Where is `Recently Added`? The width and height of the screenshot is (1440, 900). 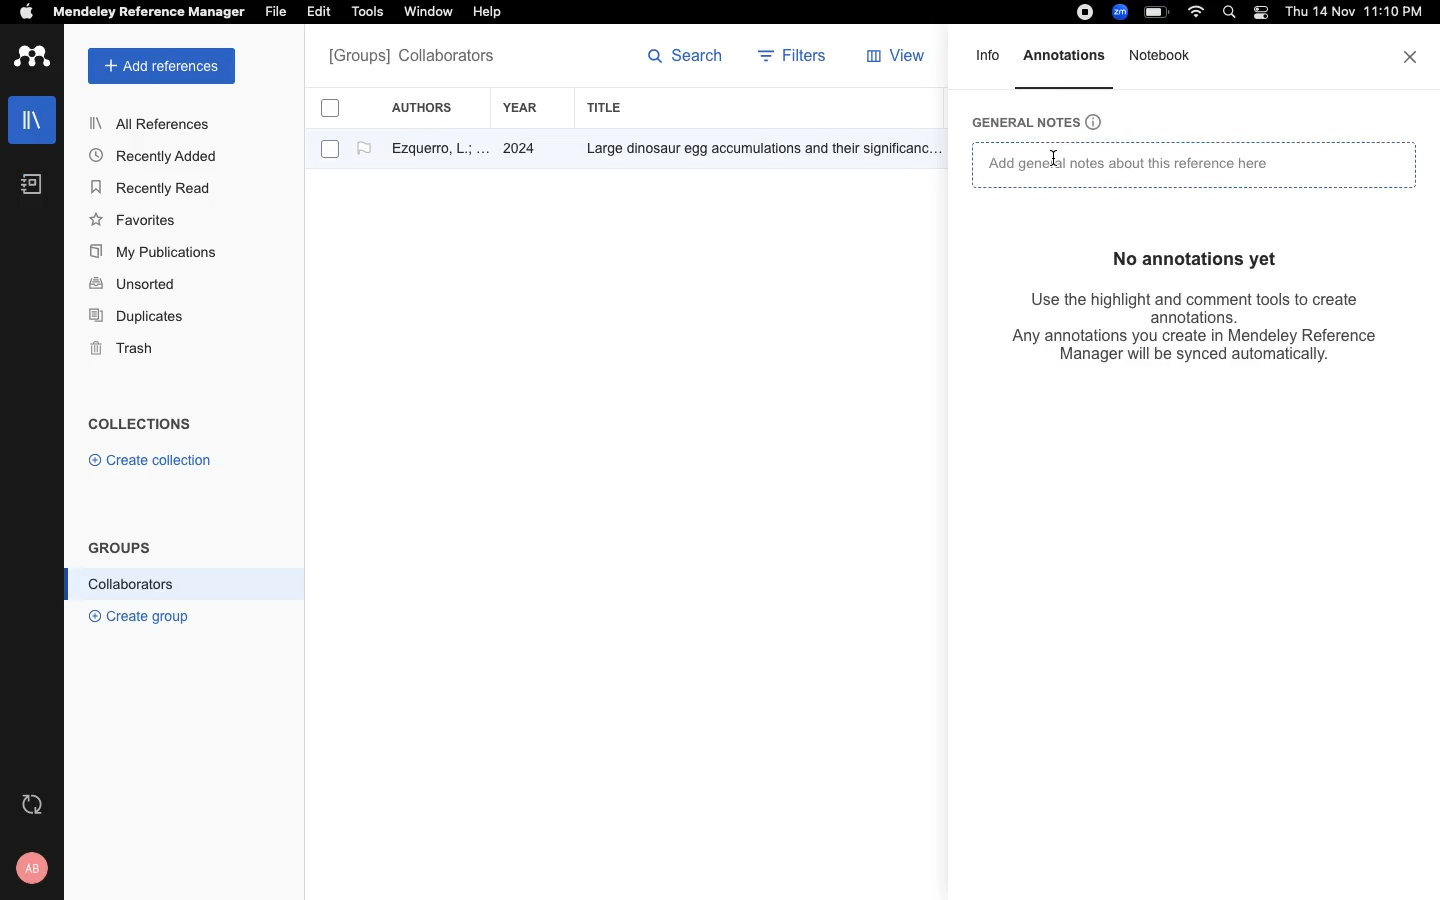
Recently Added is located at coordinates (159, 155).